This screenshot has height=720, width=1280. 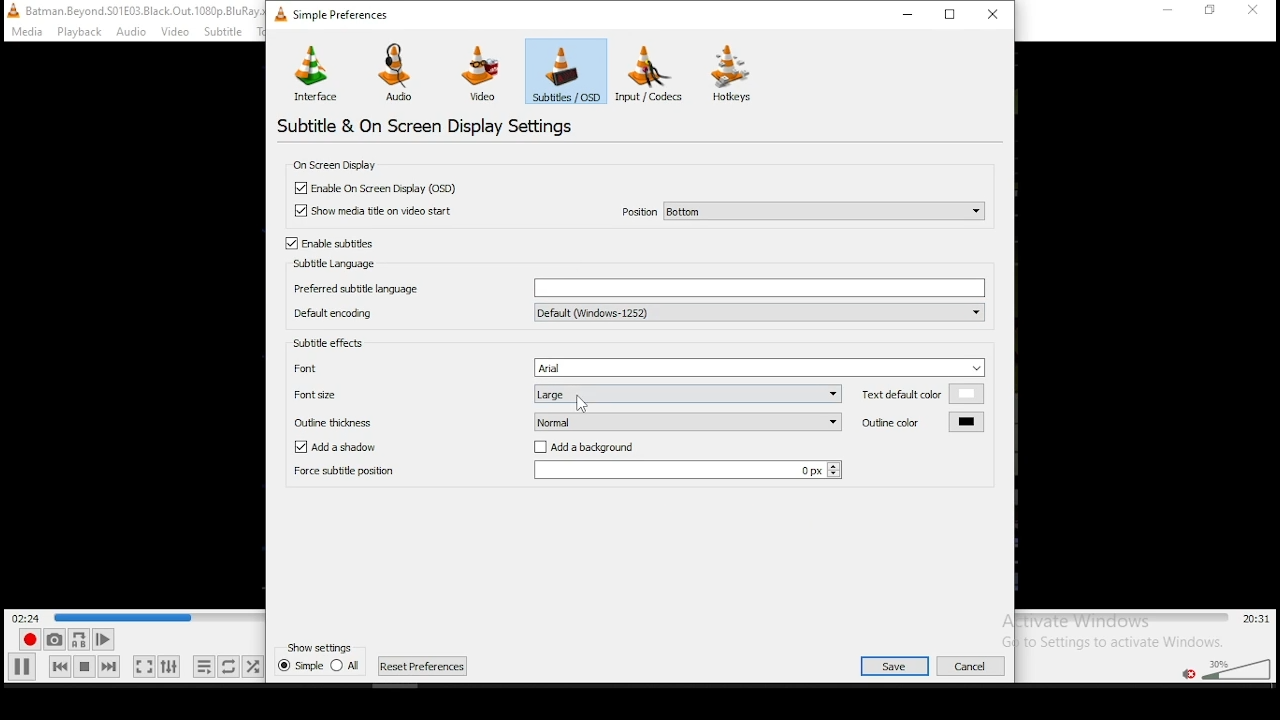 I want to click on default encoding Default (Windows-1252), so click(x=638, y=312).